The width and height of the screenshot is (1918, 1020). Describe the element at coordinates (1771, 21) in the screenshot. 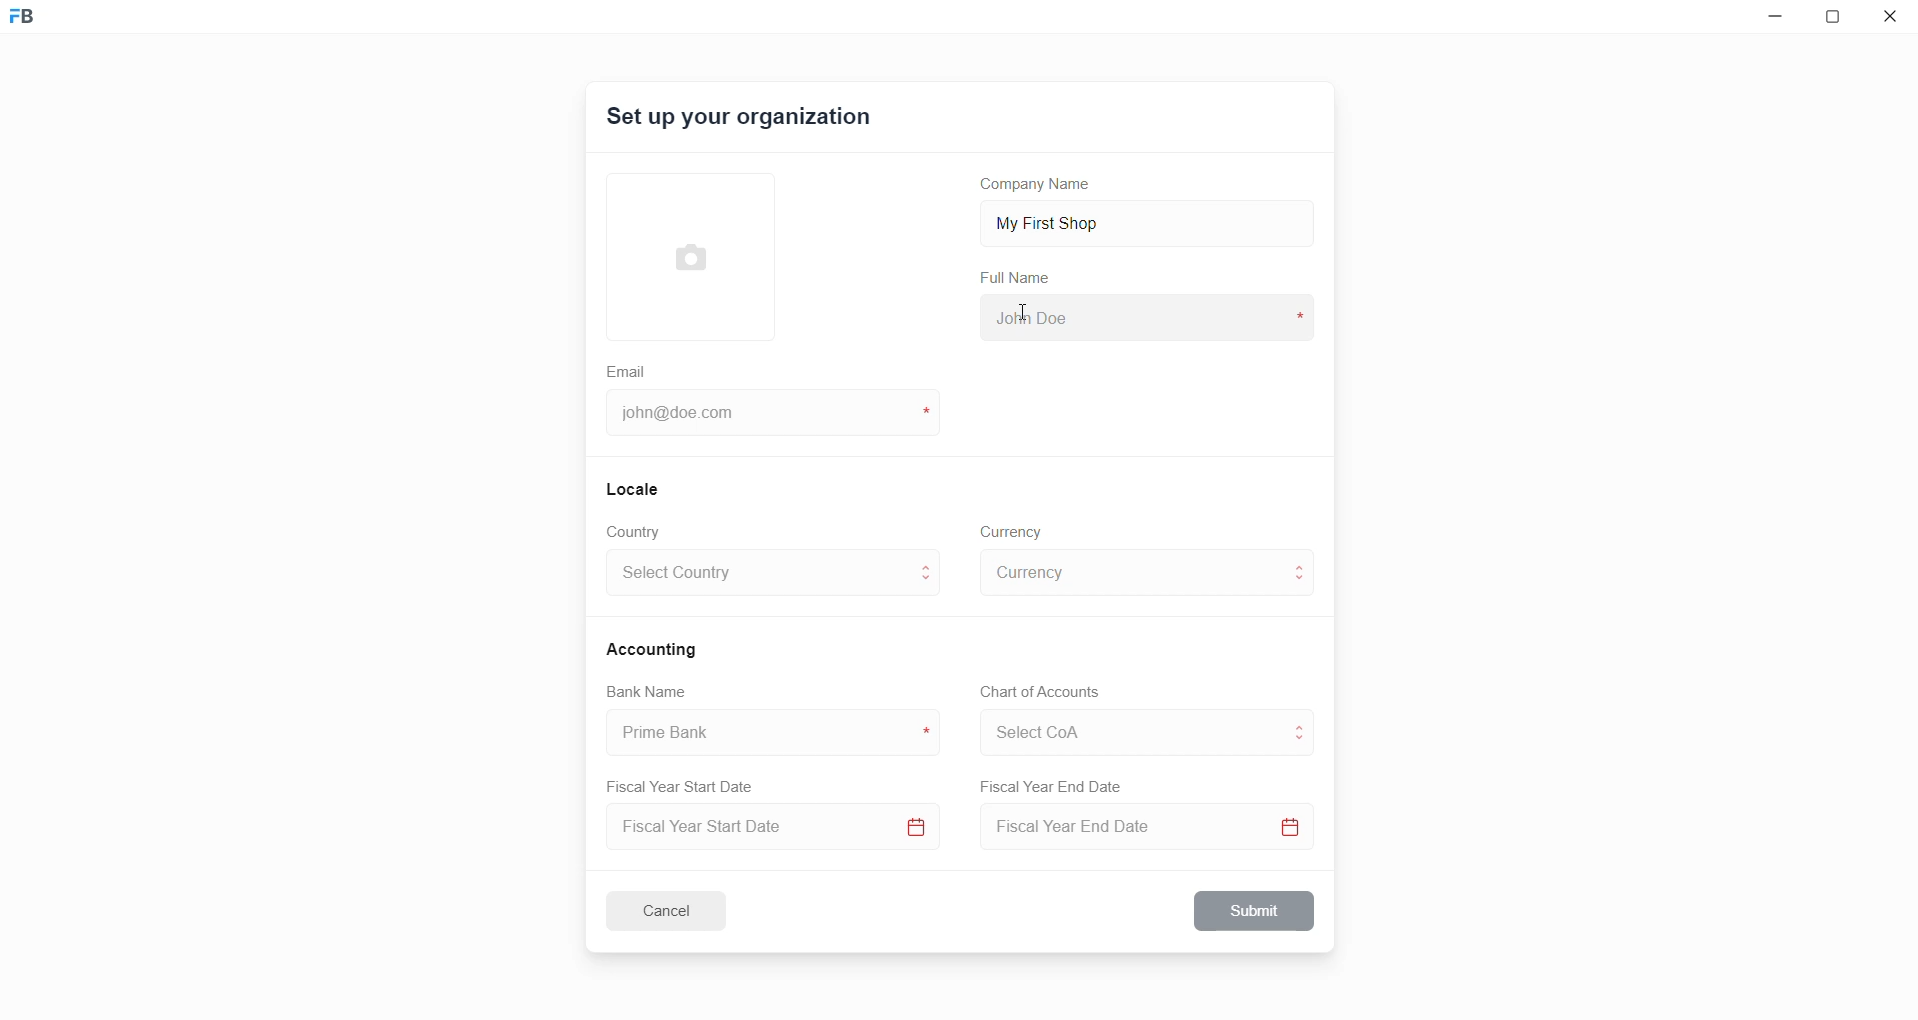

I see `minimize` at that location.